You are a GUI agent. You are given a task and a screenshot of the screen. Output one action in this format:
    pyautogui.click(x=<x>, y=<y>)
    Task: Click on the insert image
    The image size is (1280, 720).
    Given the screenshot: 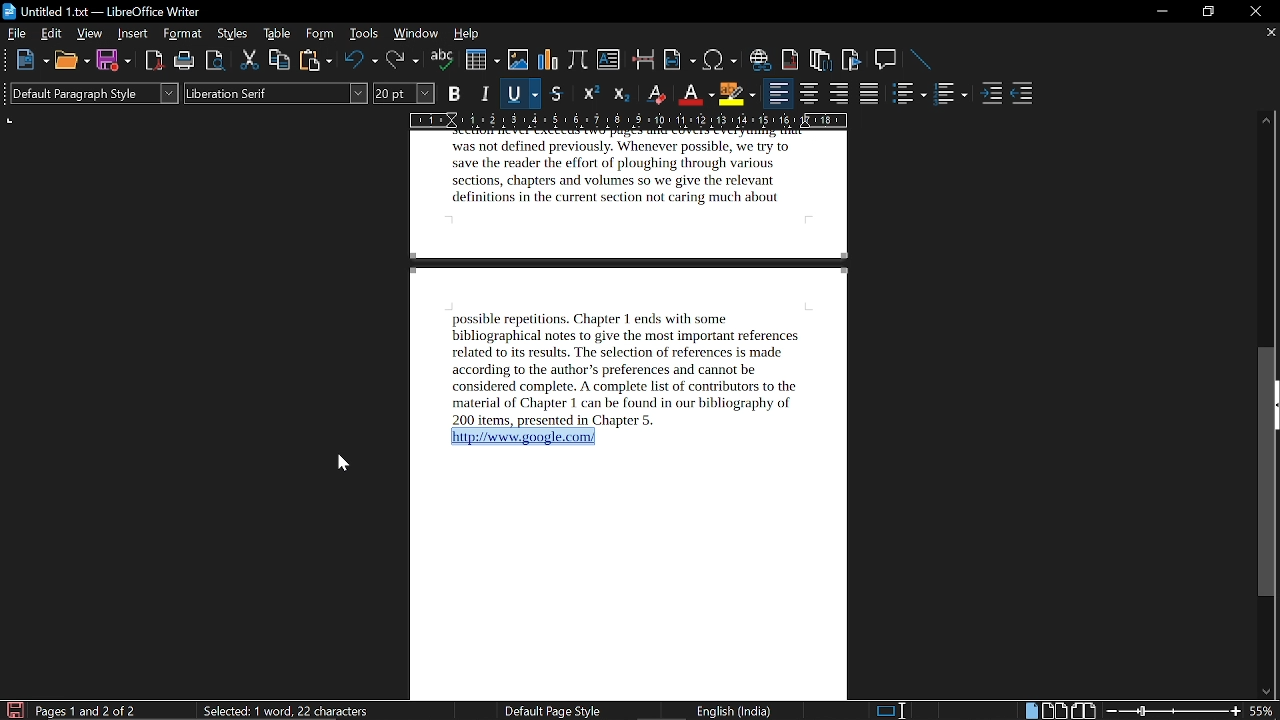 What is the action you would take?
    pyautogui.click(x=518, y=62)
    